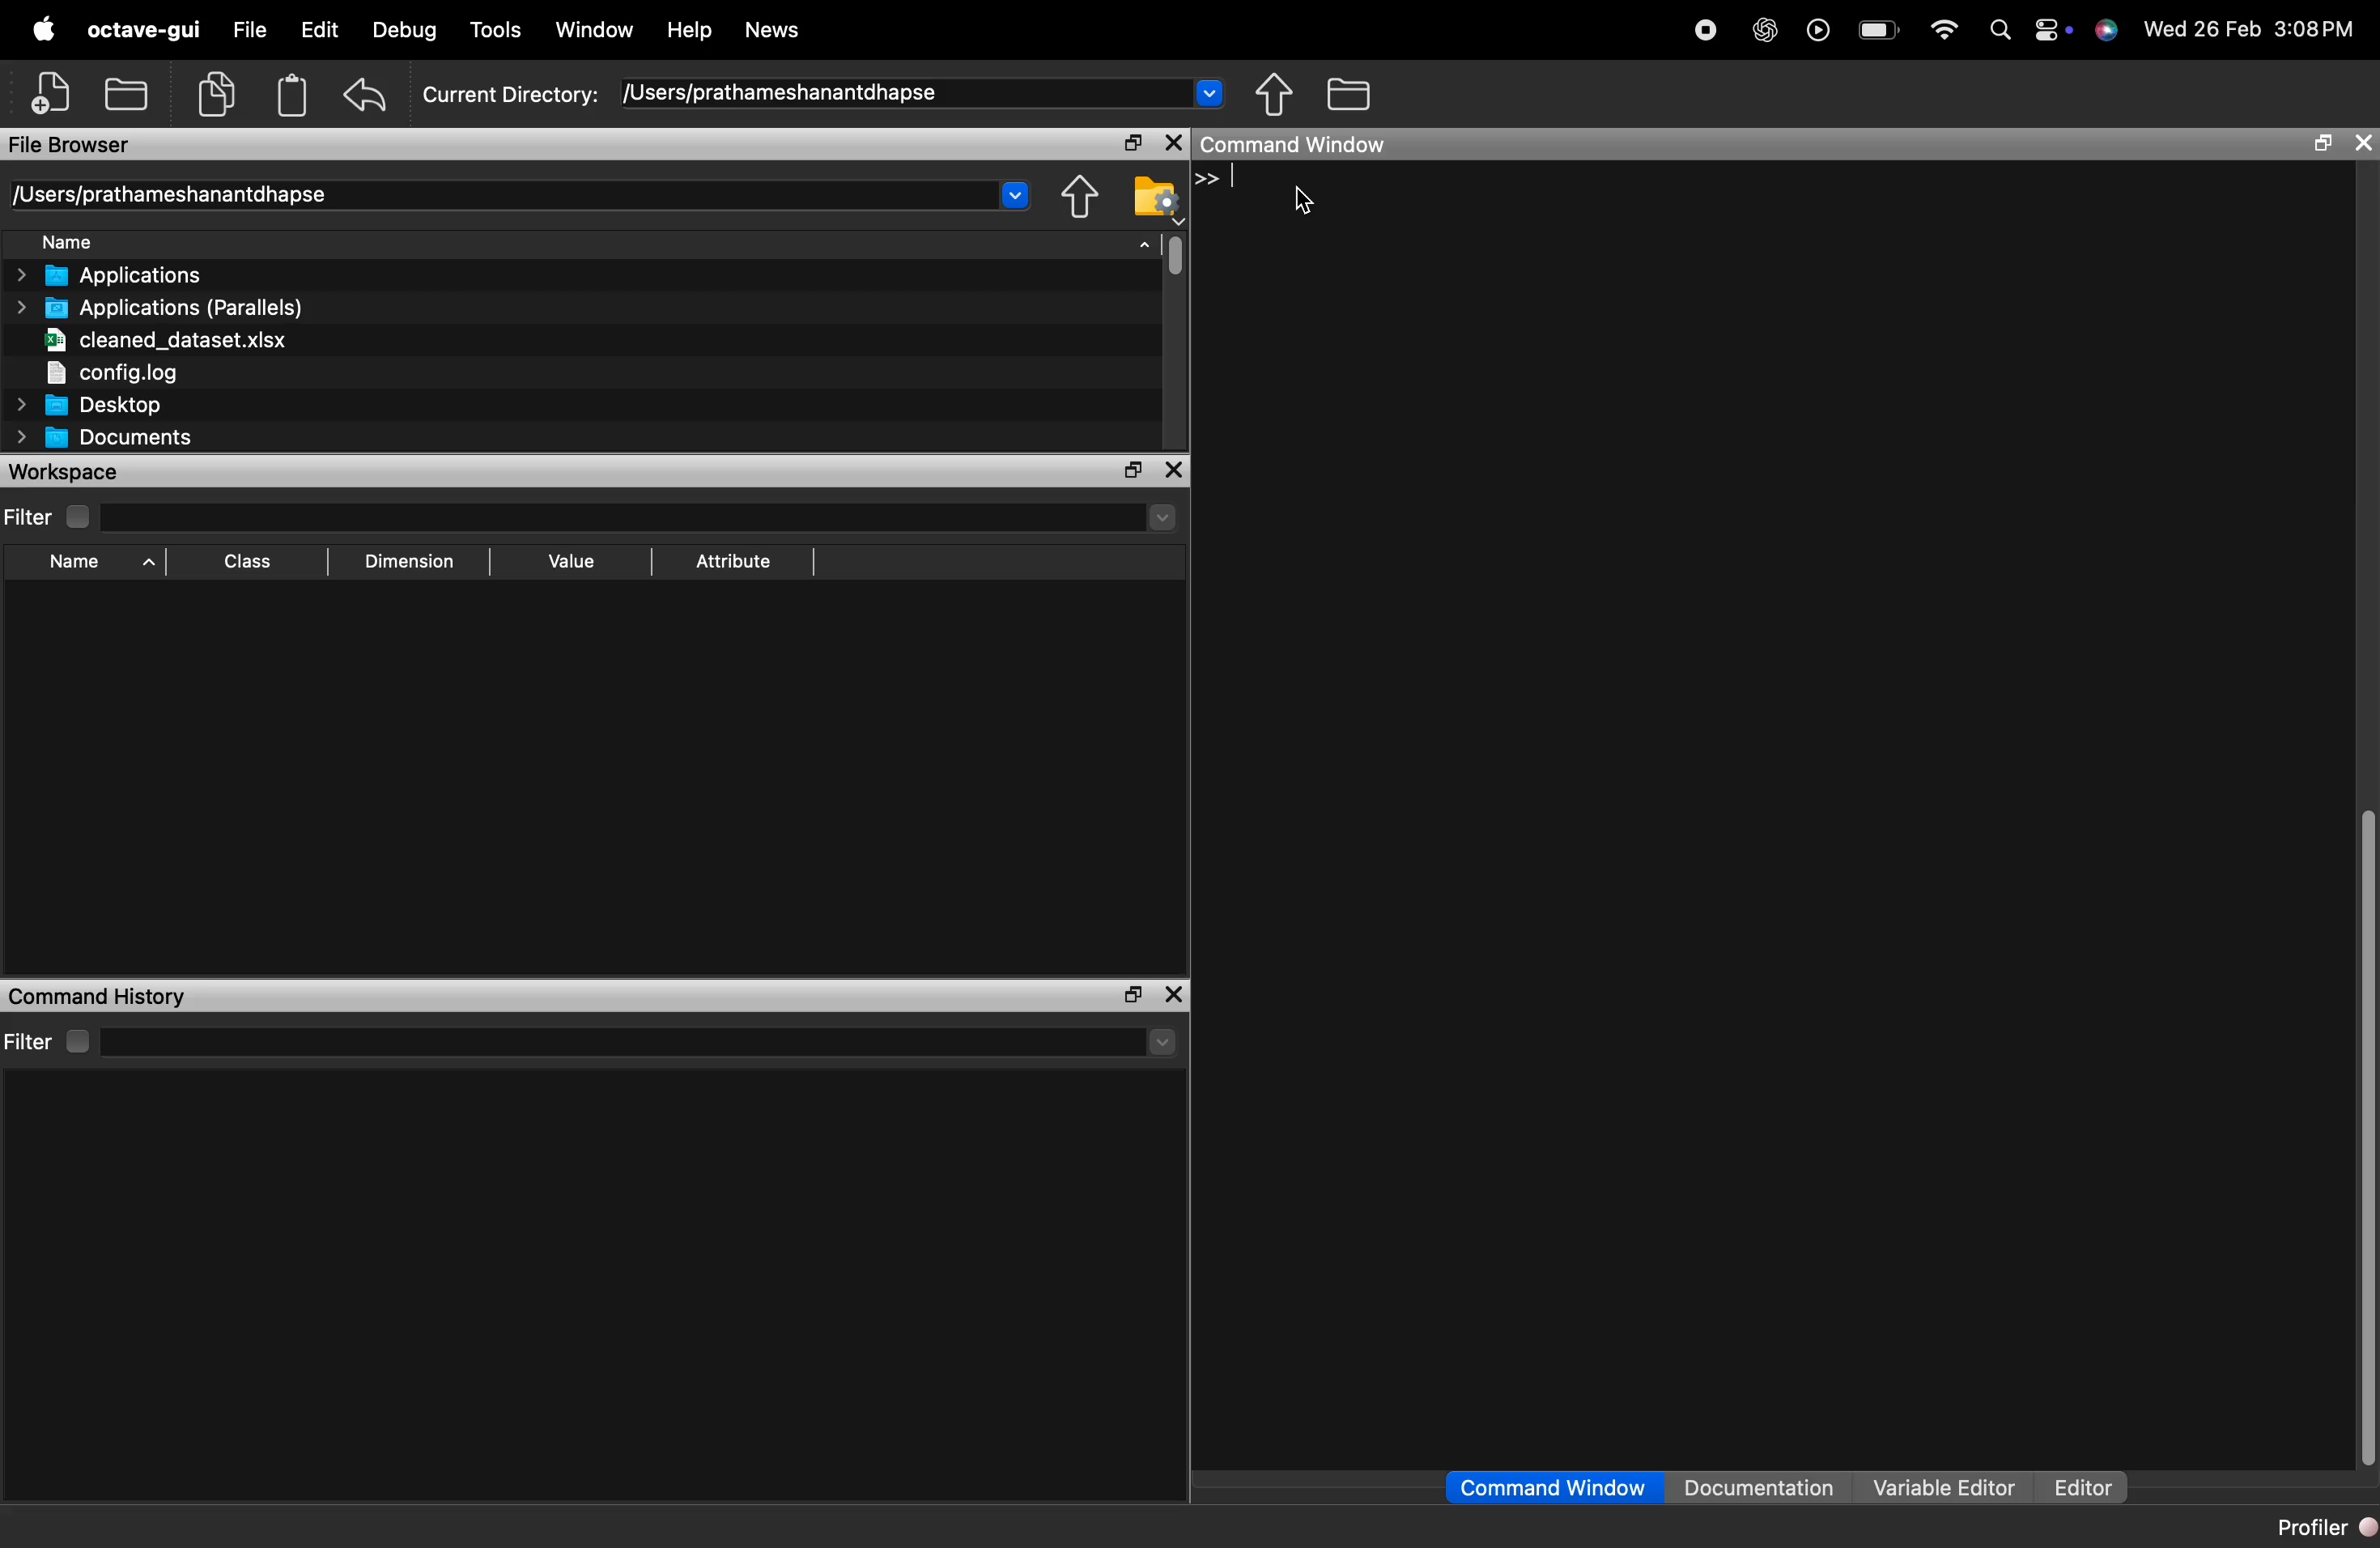  I want to click on Class, so click(250, 566).